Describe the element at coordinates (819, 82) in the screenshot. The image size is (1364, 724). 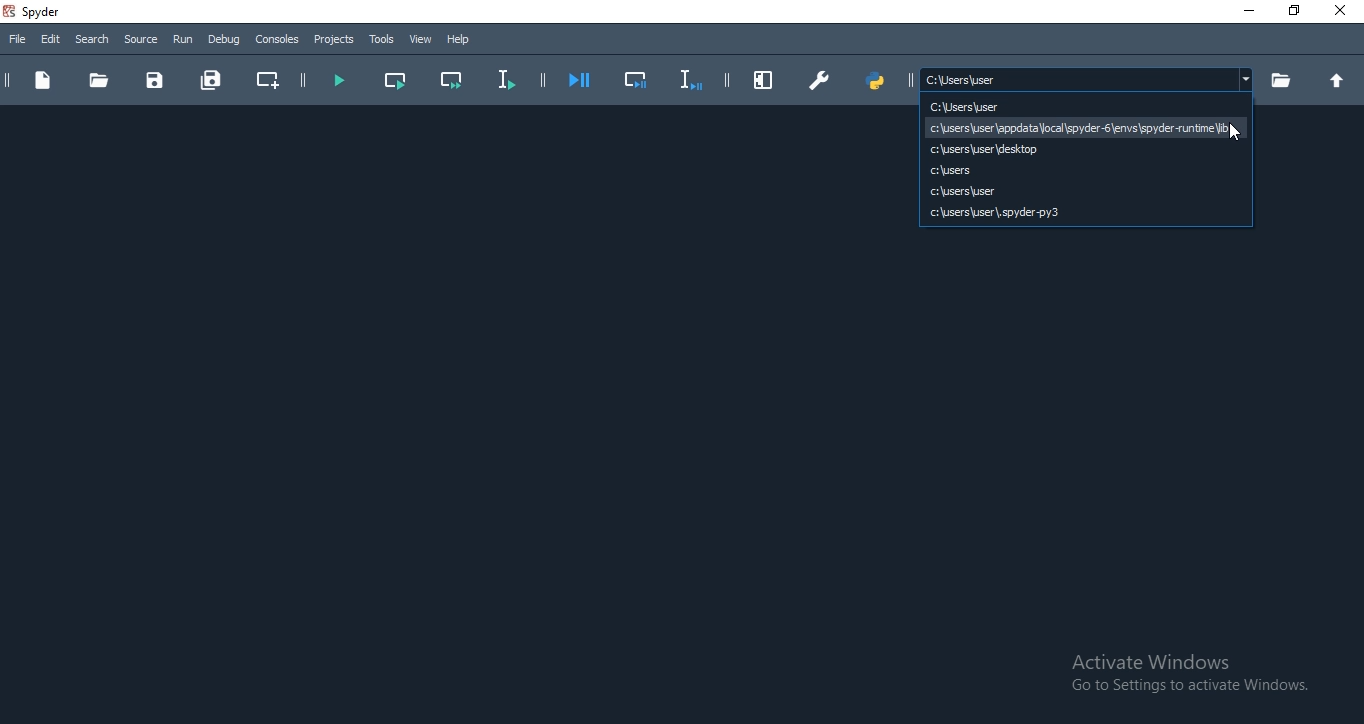
I see `preferences` at that location.